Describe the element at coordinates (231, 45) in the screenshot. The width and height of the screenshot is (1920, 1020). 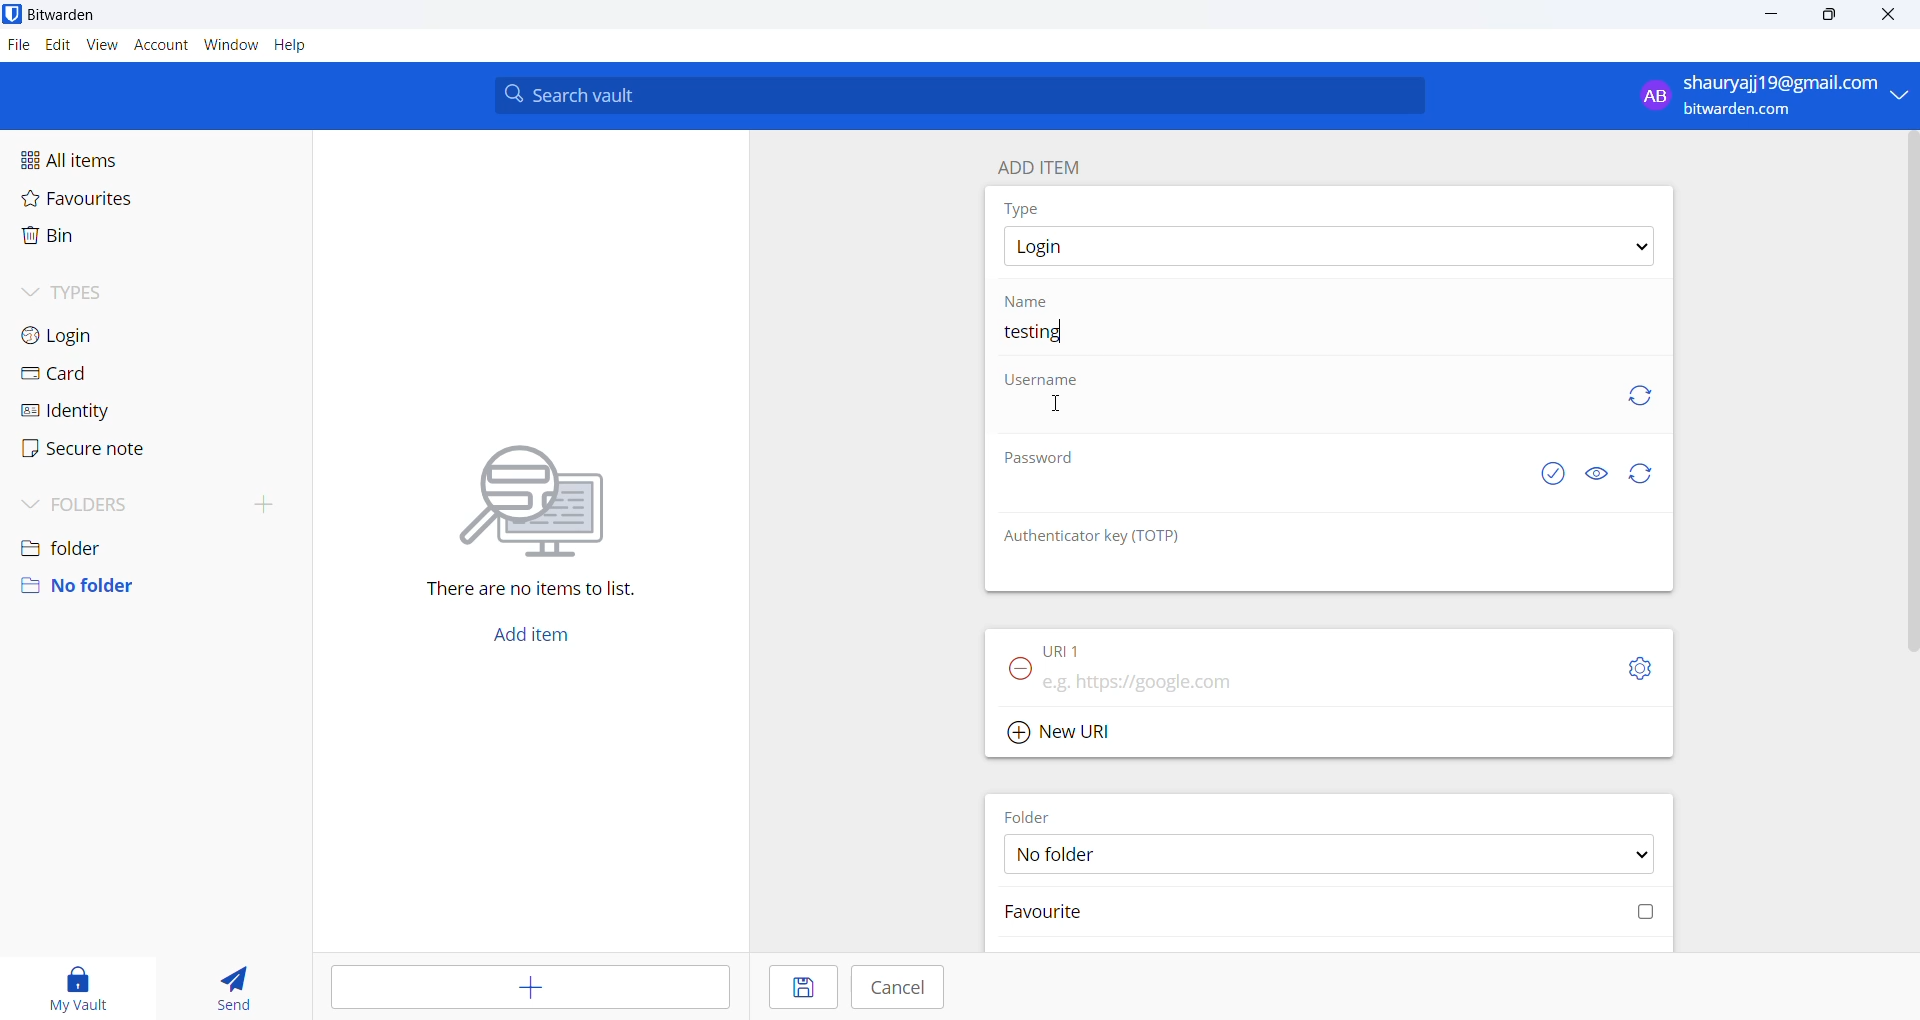
I see `window` at that location.